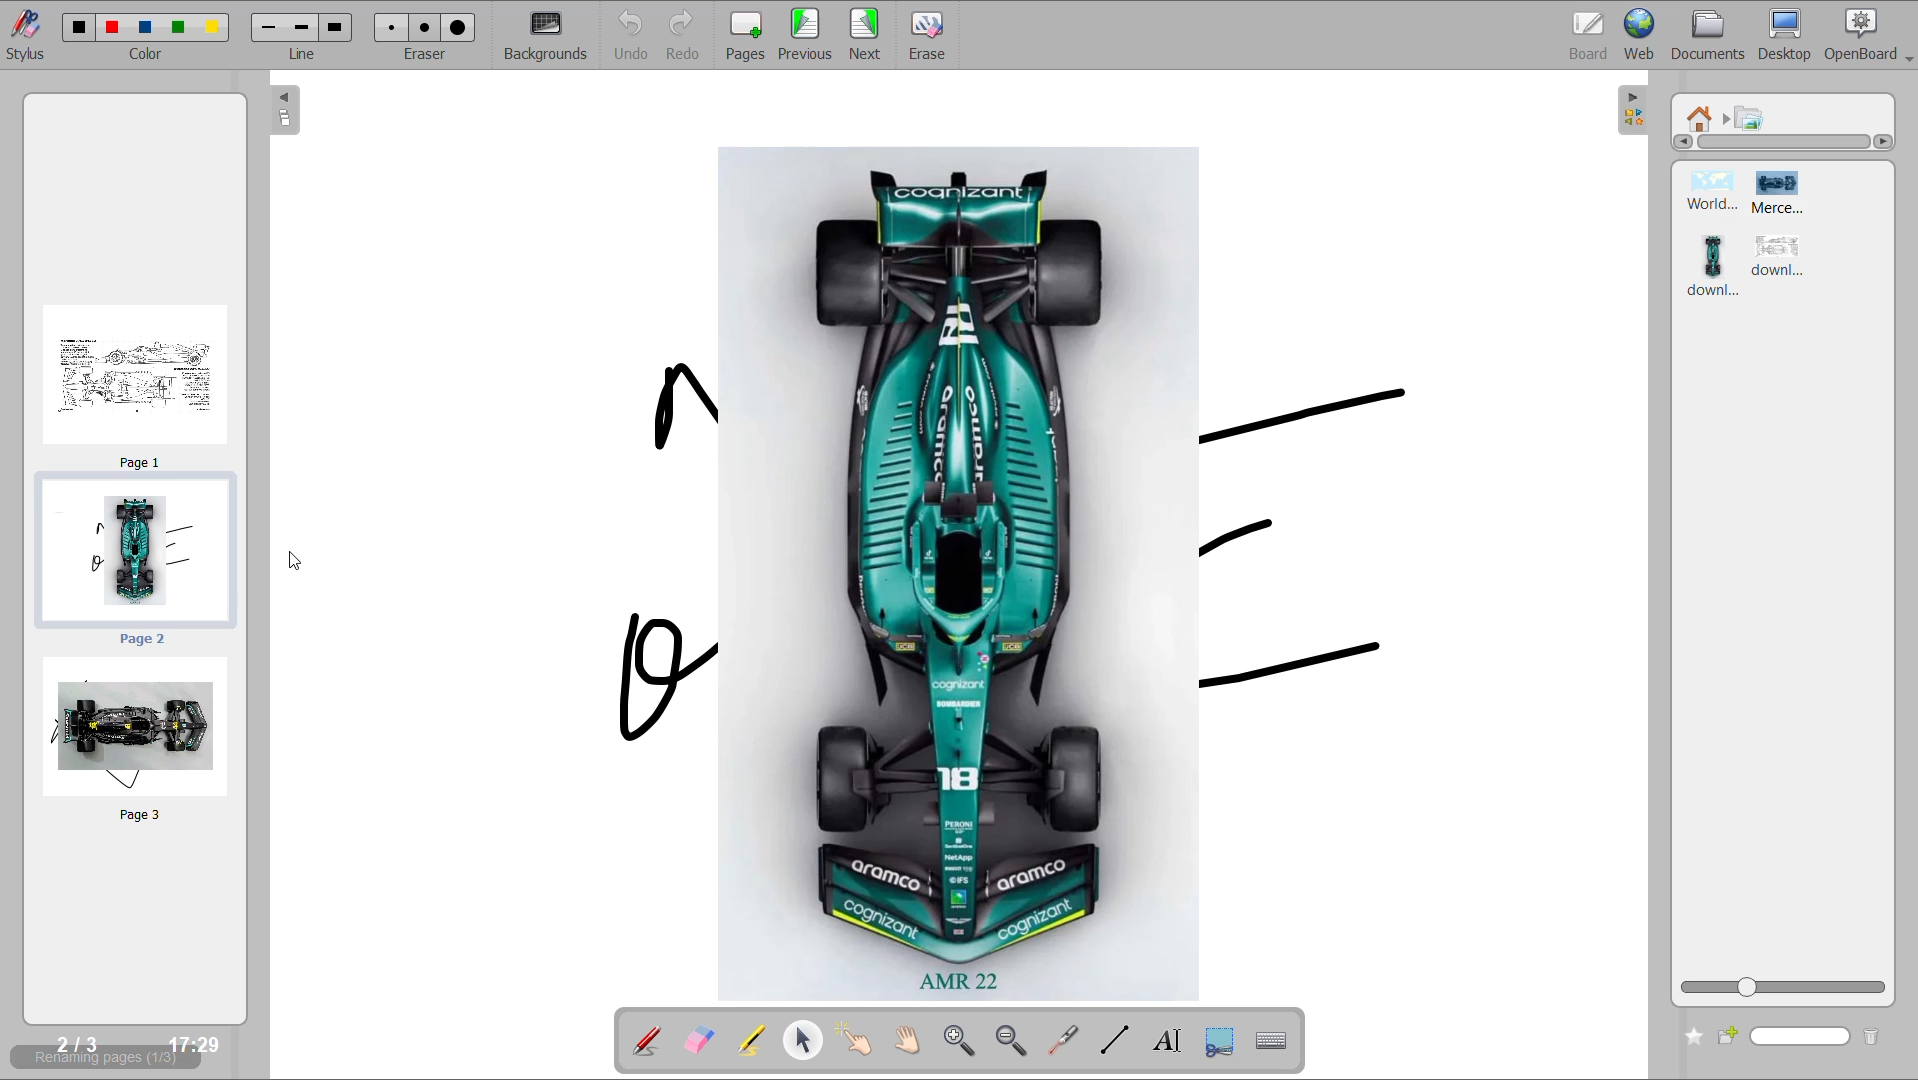 This screenshot has width=1918, height=1080. What do you see at coordinates (638, 1040) in the screenshot?
I see `annotate document` at bounding box center [638, 1040].